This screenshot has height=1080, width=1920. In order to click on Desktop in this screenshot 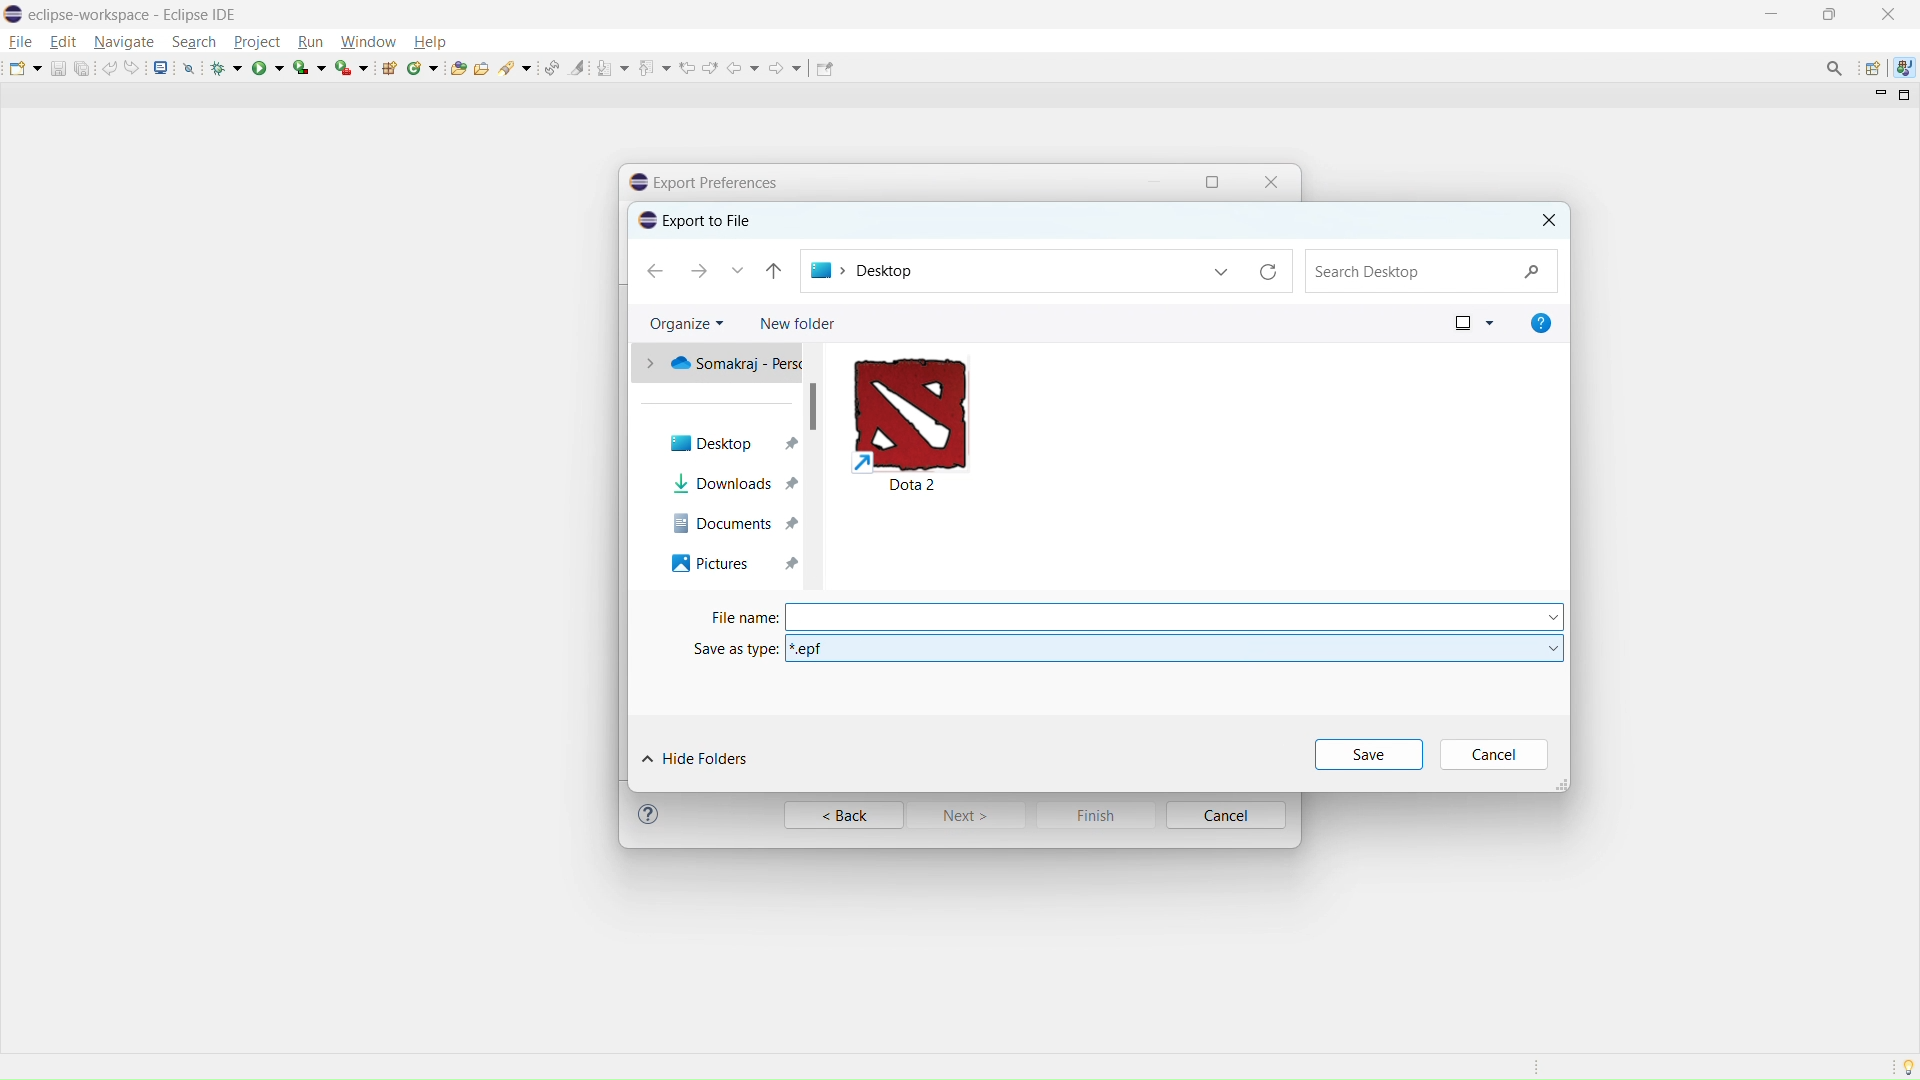, I will do `click(723, 432)`.